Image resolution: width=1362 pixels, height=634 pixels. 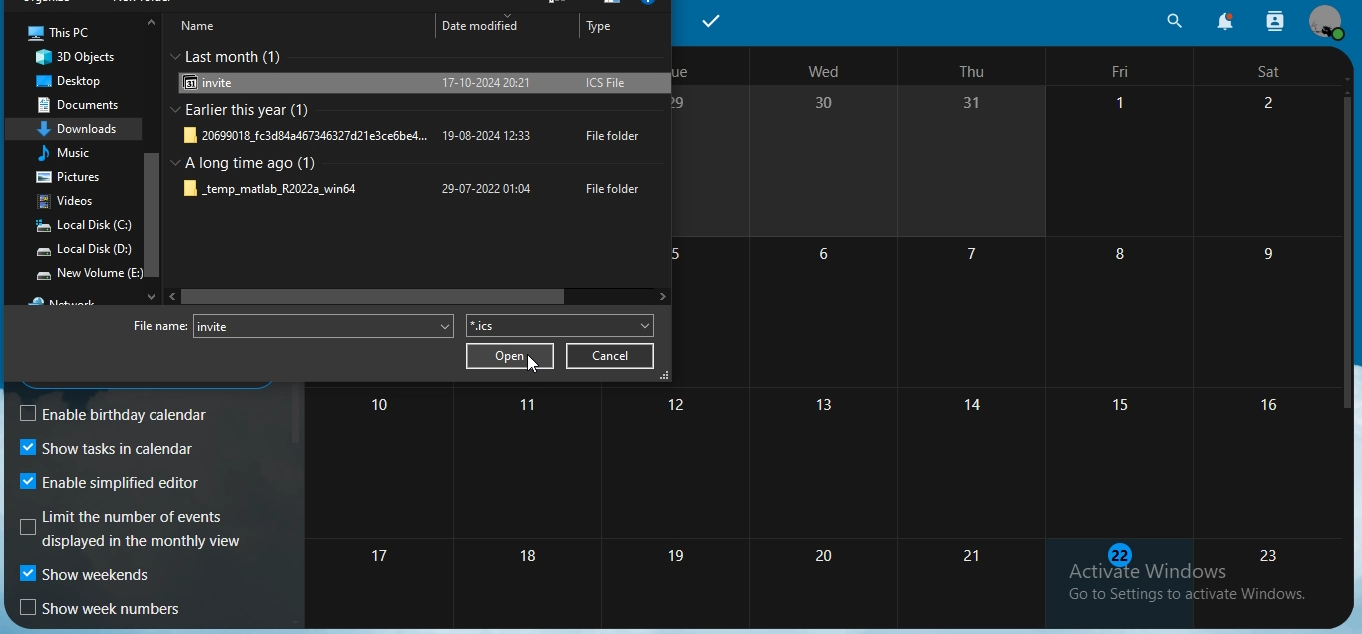 I want to click on network, so click(x=72, y=299).